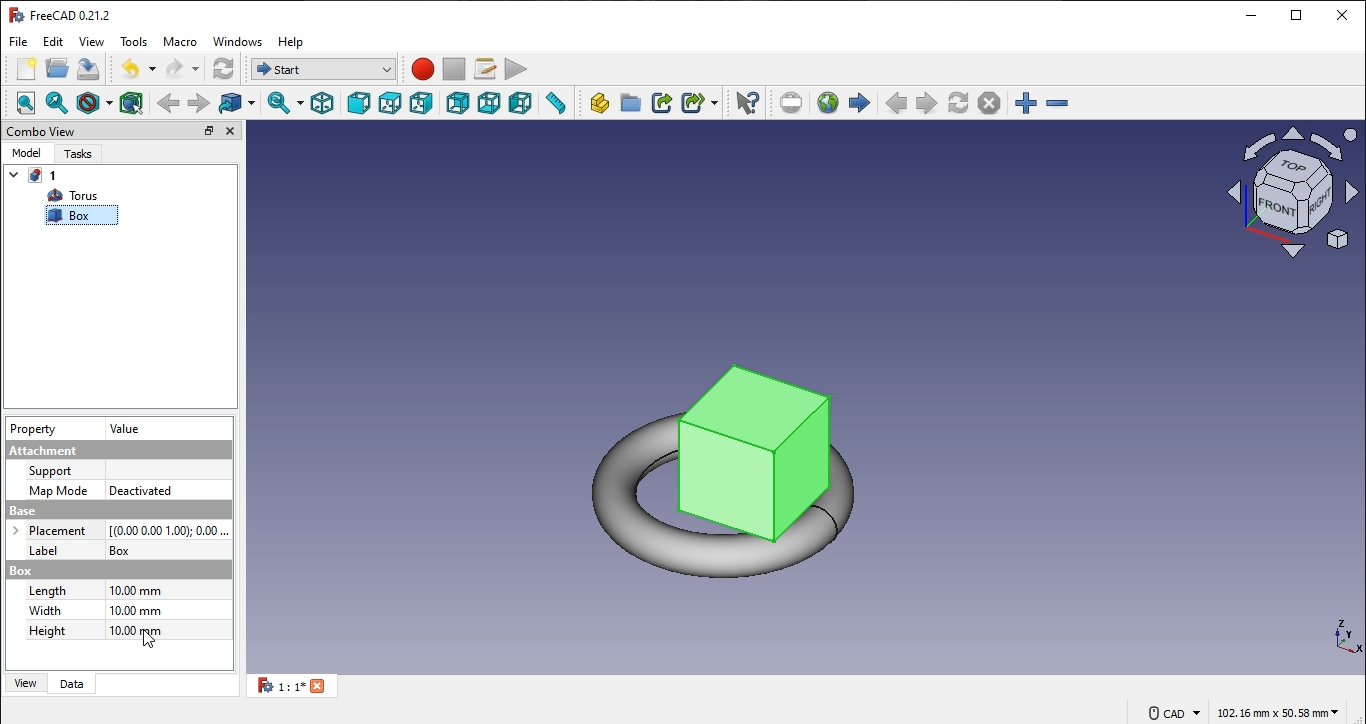  What do you see at coordinates (21, 41) in the screenshot?
I see `file` at bounding box center [21, 41].